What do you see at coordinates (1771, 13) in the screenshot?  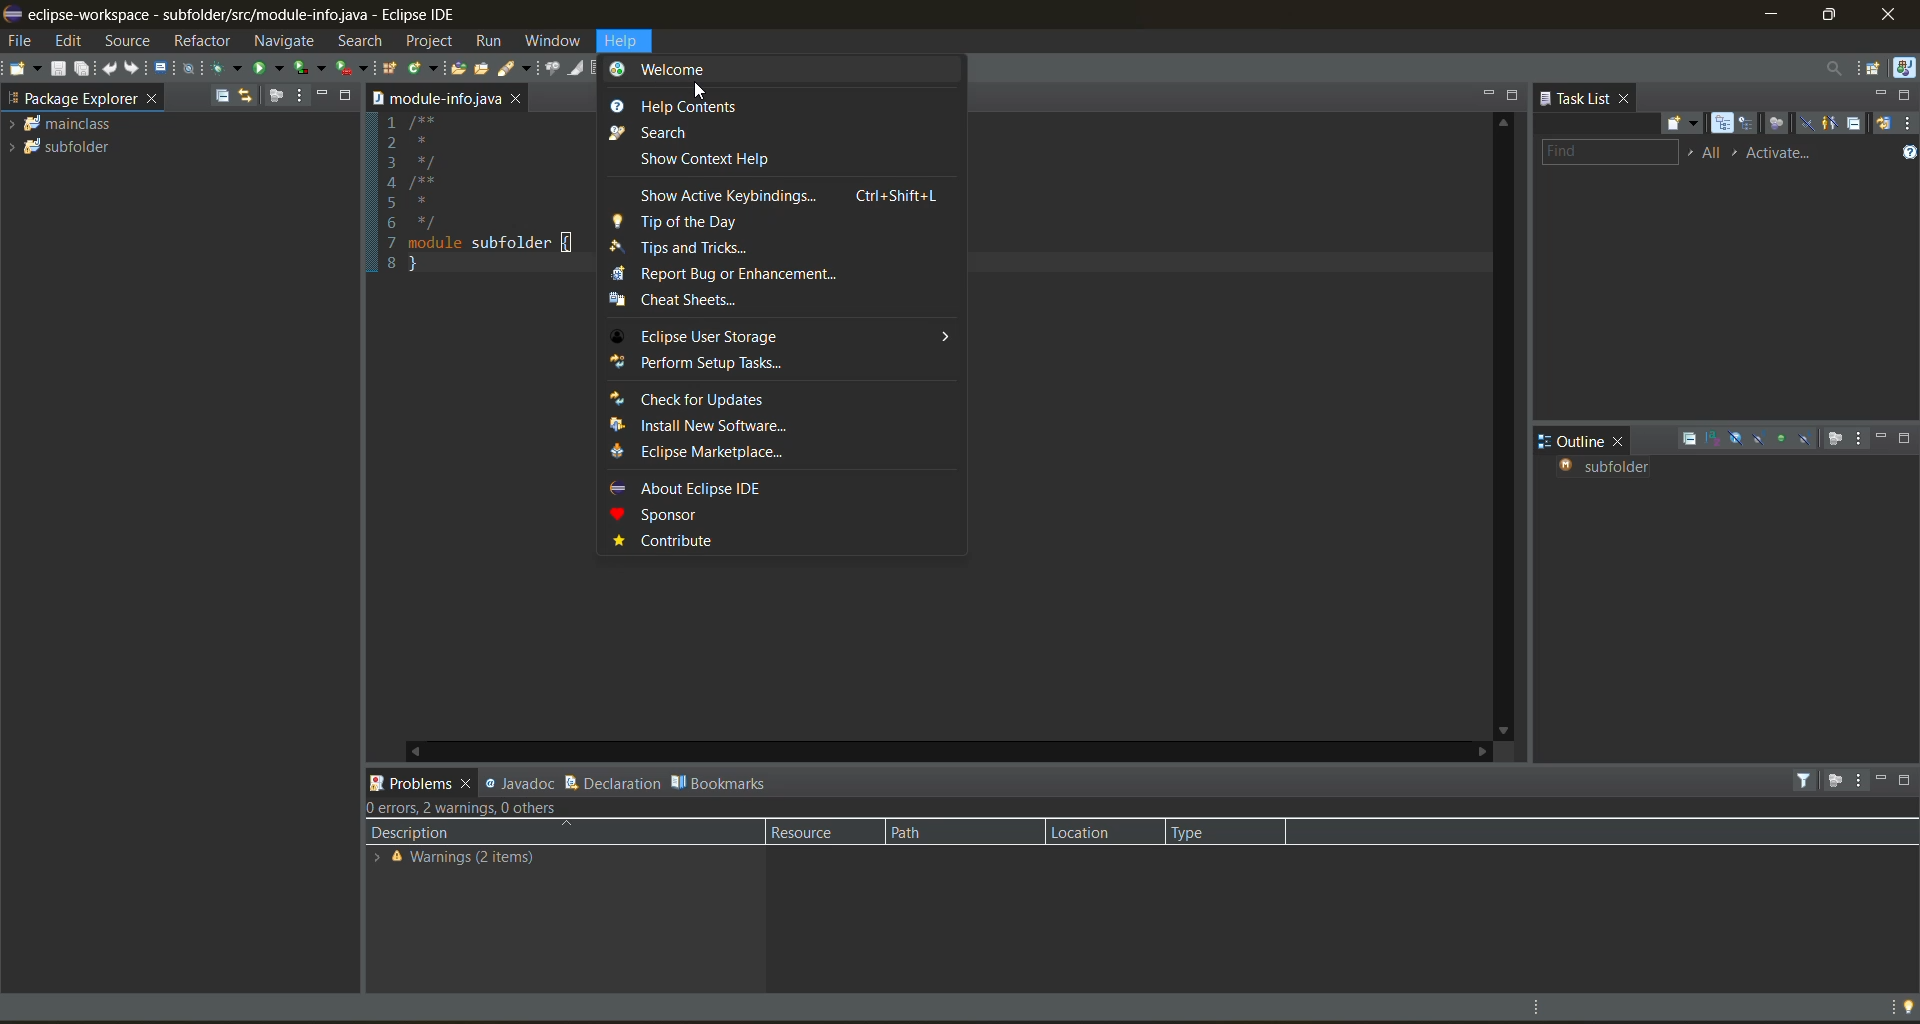 I see `minimize` at bounding box center [1771, 13].